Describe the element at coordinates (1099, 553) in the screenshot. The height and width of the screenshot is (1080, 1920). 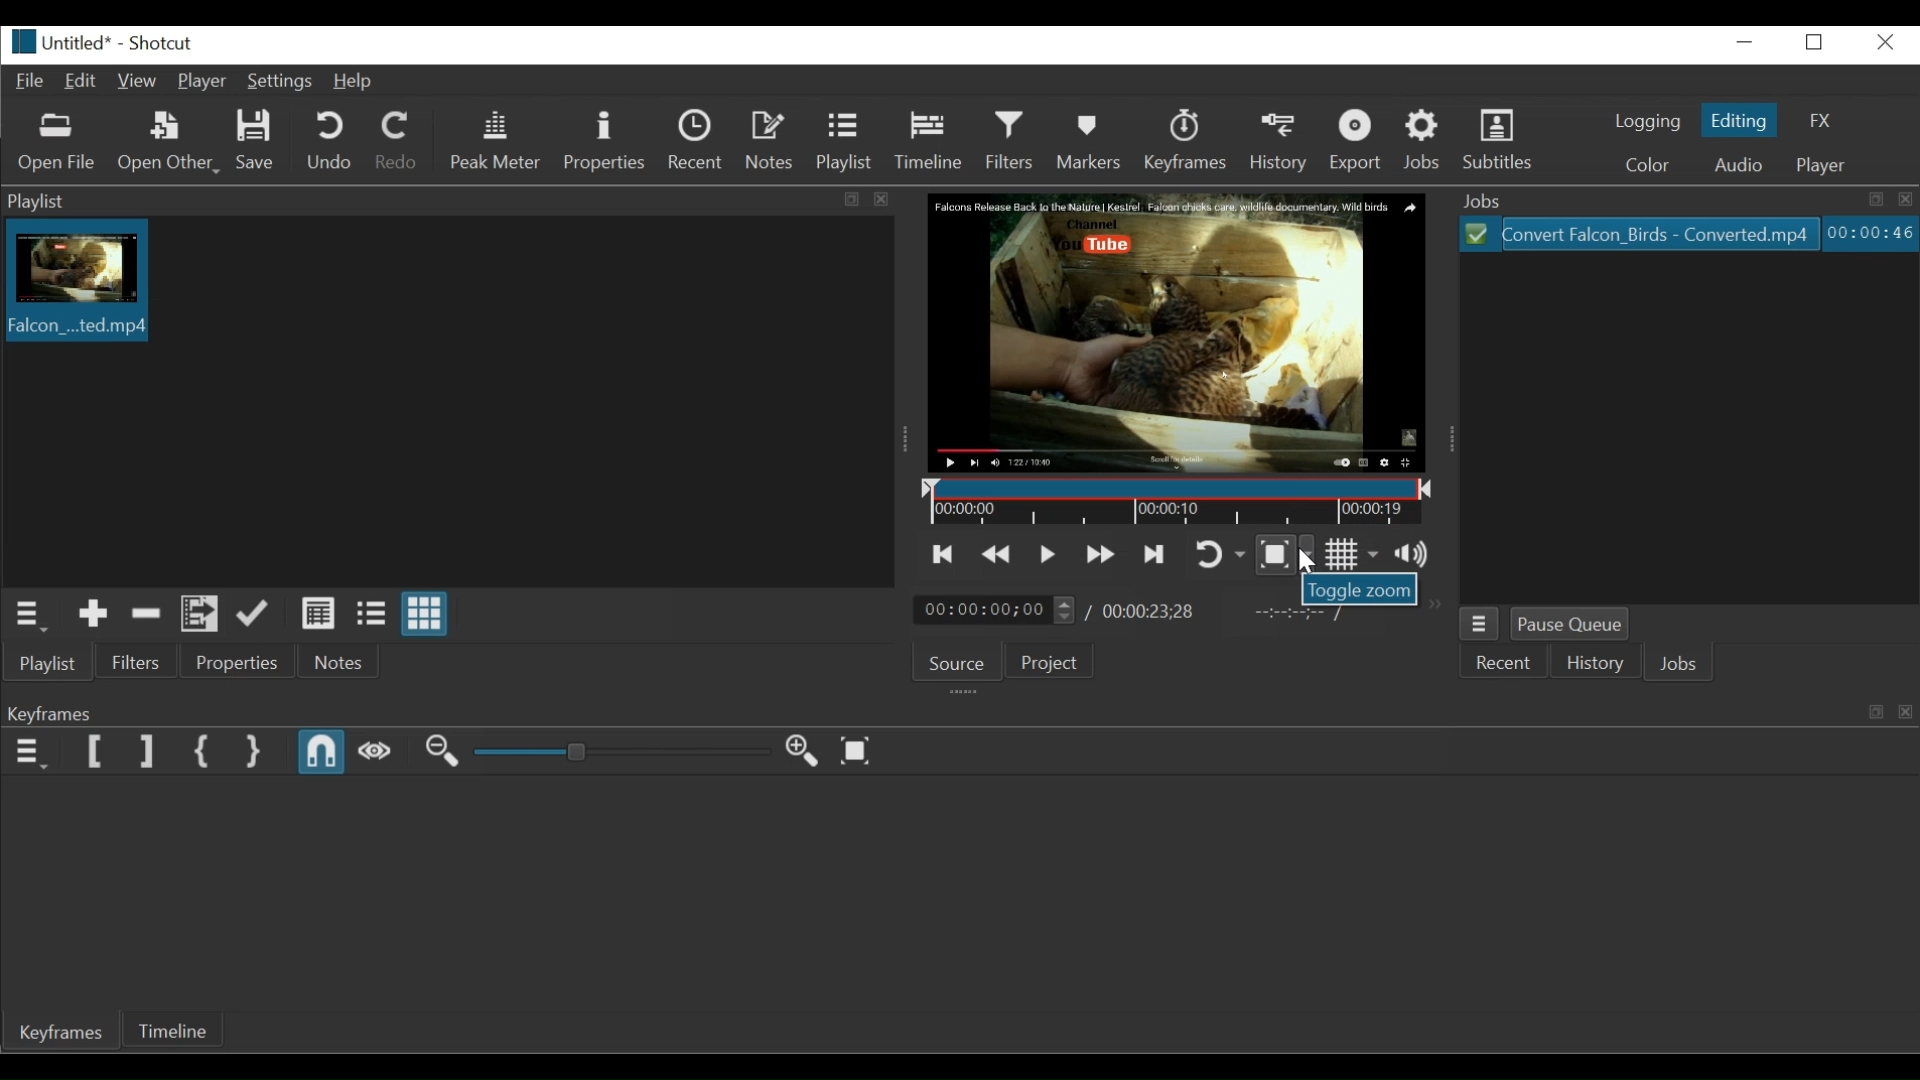
I see `Play quickly forward` at that location.